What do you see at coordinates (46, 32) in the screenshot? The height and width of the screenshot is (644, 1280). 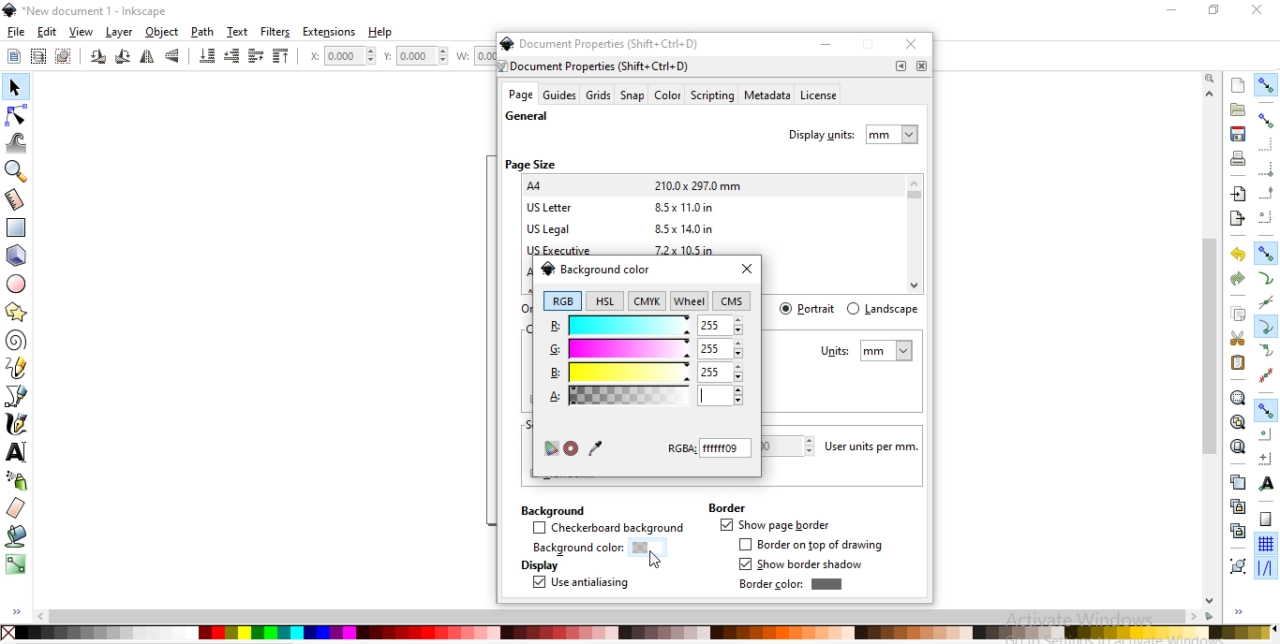 I see `edit` at bounding box center [46, 32].